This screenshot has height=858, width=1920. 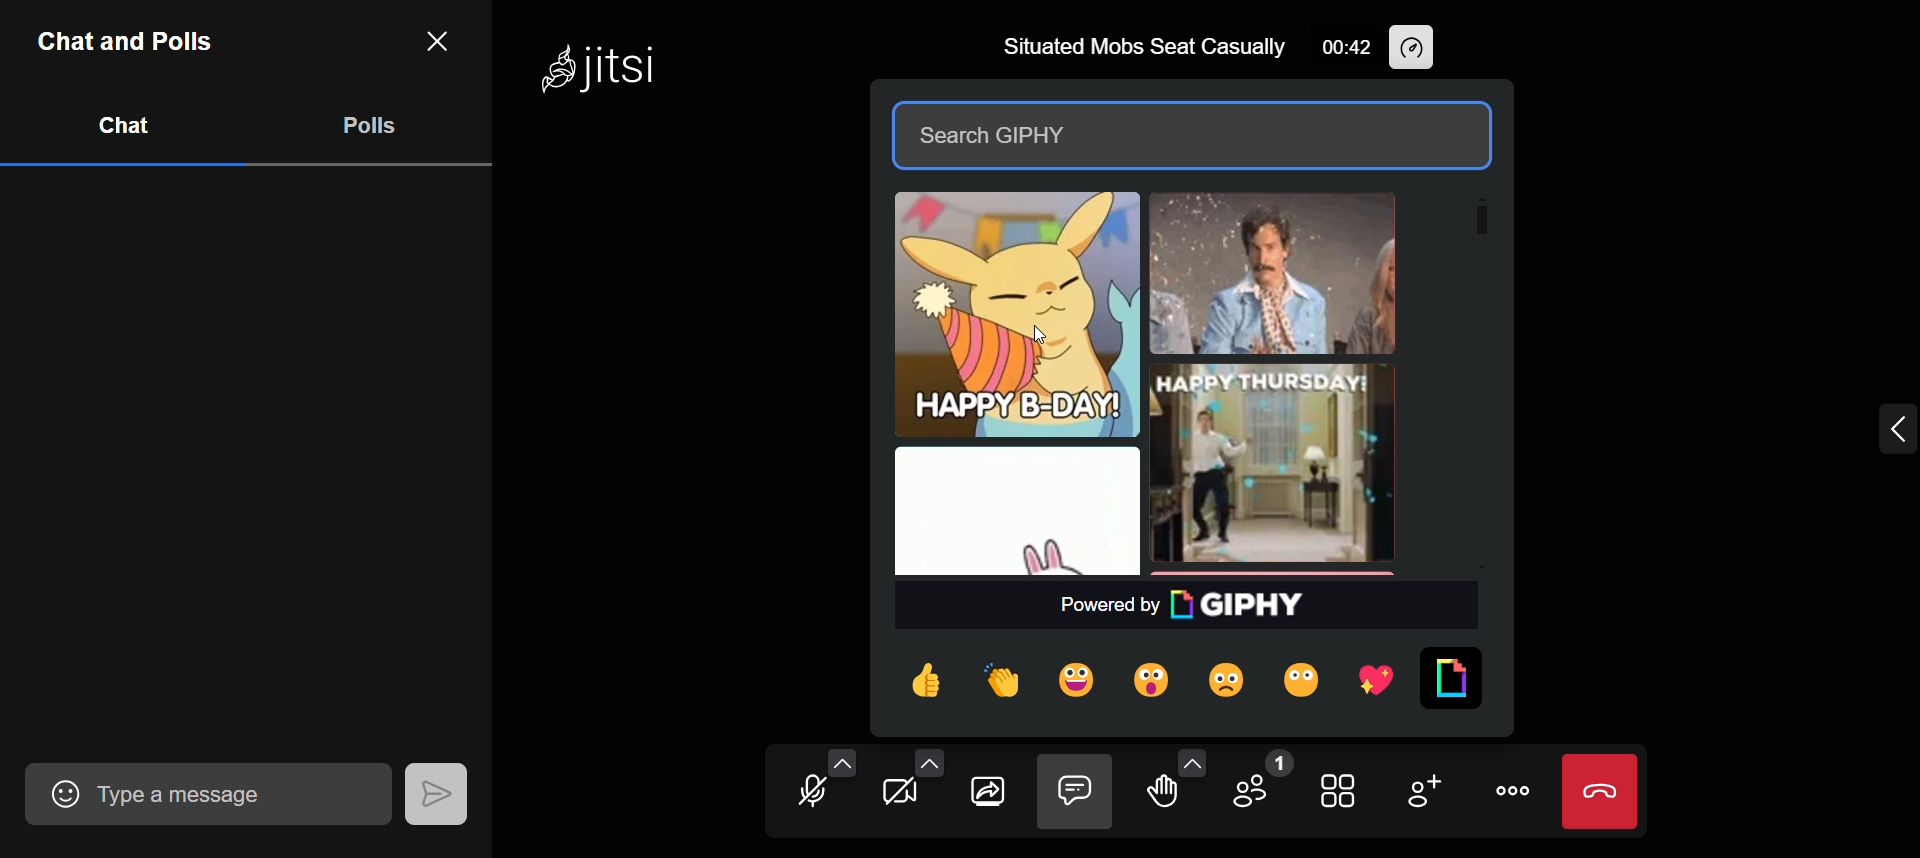 What do you see at coordinates (928, 762) in the screenshot?
I see `video setting` at bounding box center [928, 762].